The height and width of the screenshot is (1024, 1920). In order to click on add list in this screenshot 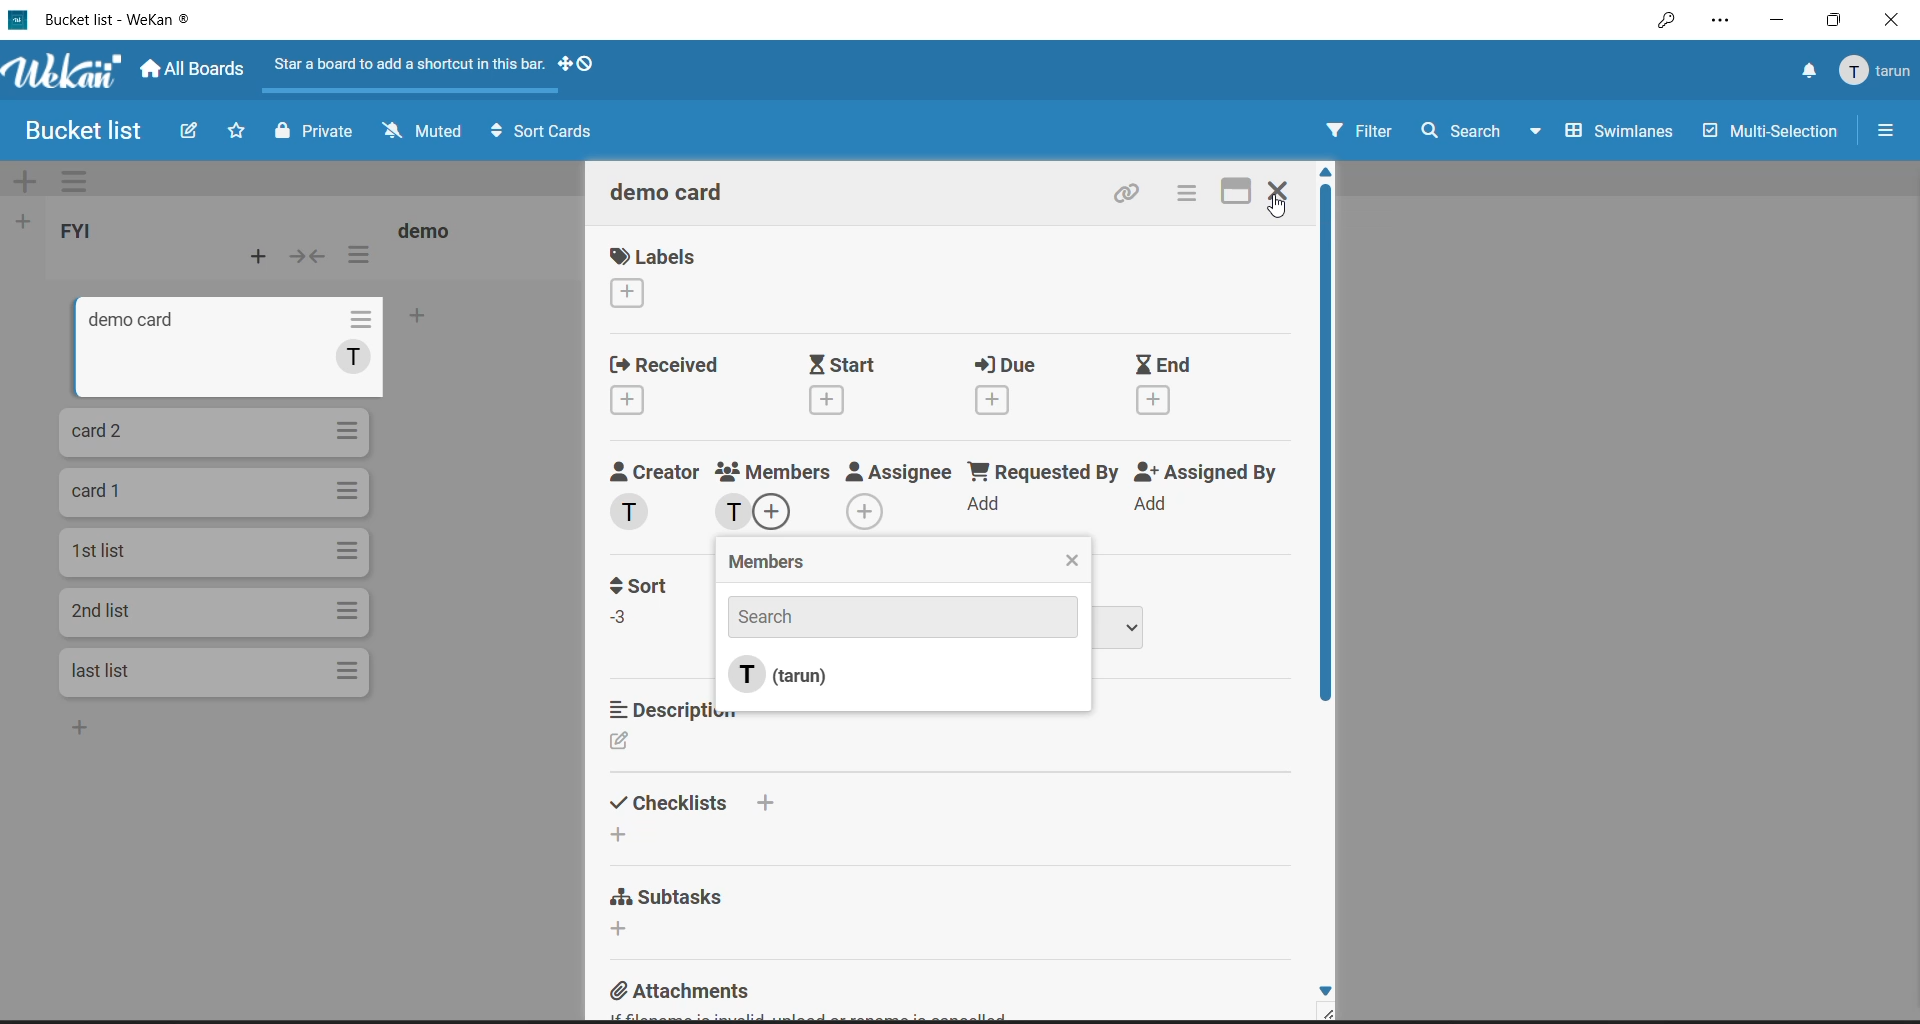, I will do `click(28, 222)`.